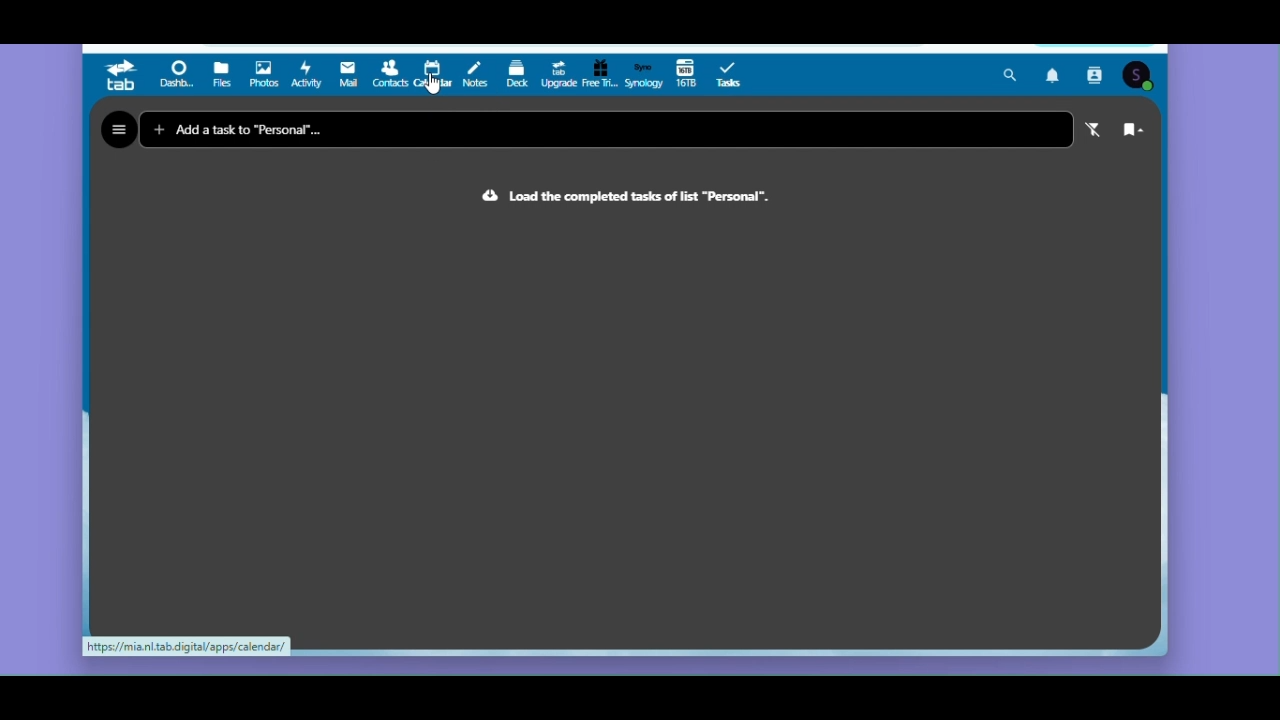 The image size is (1280, 720). What do you see at coordinates (1138, 76) in the screenshot?
I see `Account icon` at bounding box center [1138, 76].